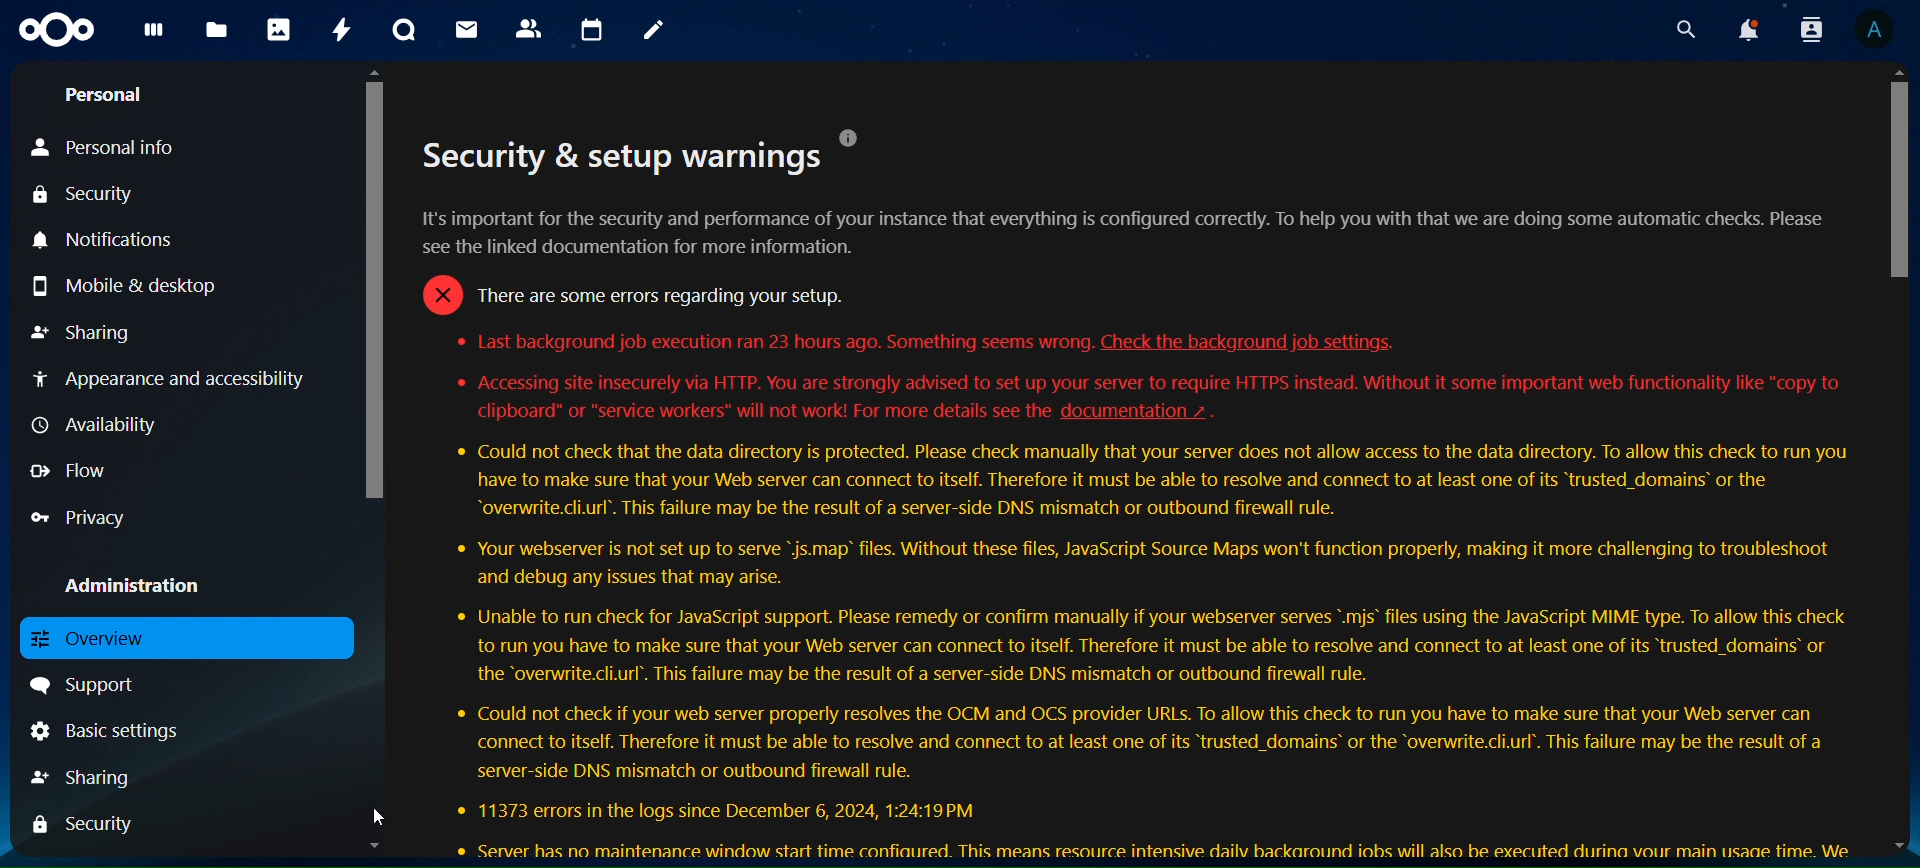 This screenshot has width=1920, height=868. What do you see at coordinates (54, 32) in the screenshot?
I see `icon` at bounding box center [54, 32].